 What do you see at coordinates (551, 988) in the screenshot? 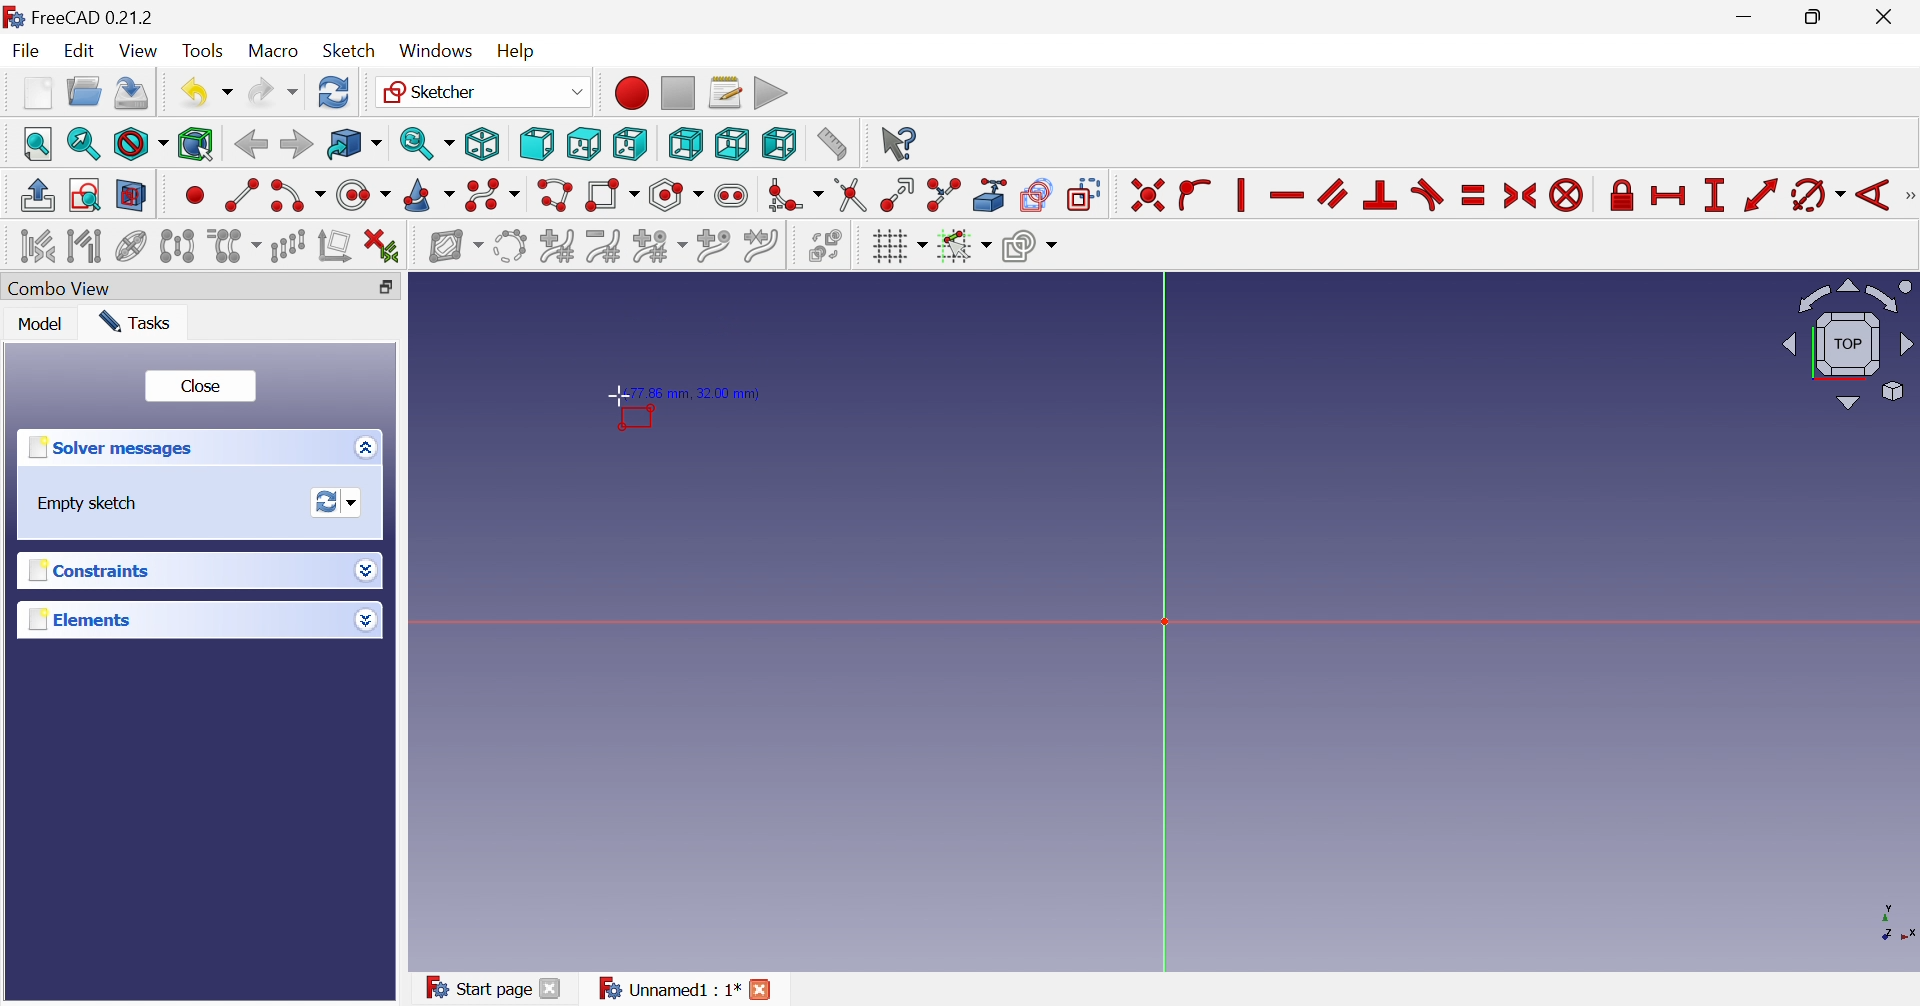
I see `Close` at bounding box center [551, 988].